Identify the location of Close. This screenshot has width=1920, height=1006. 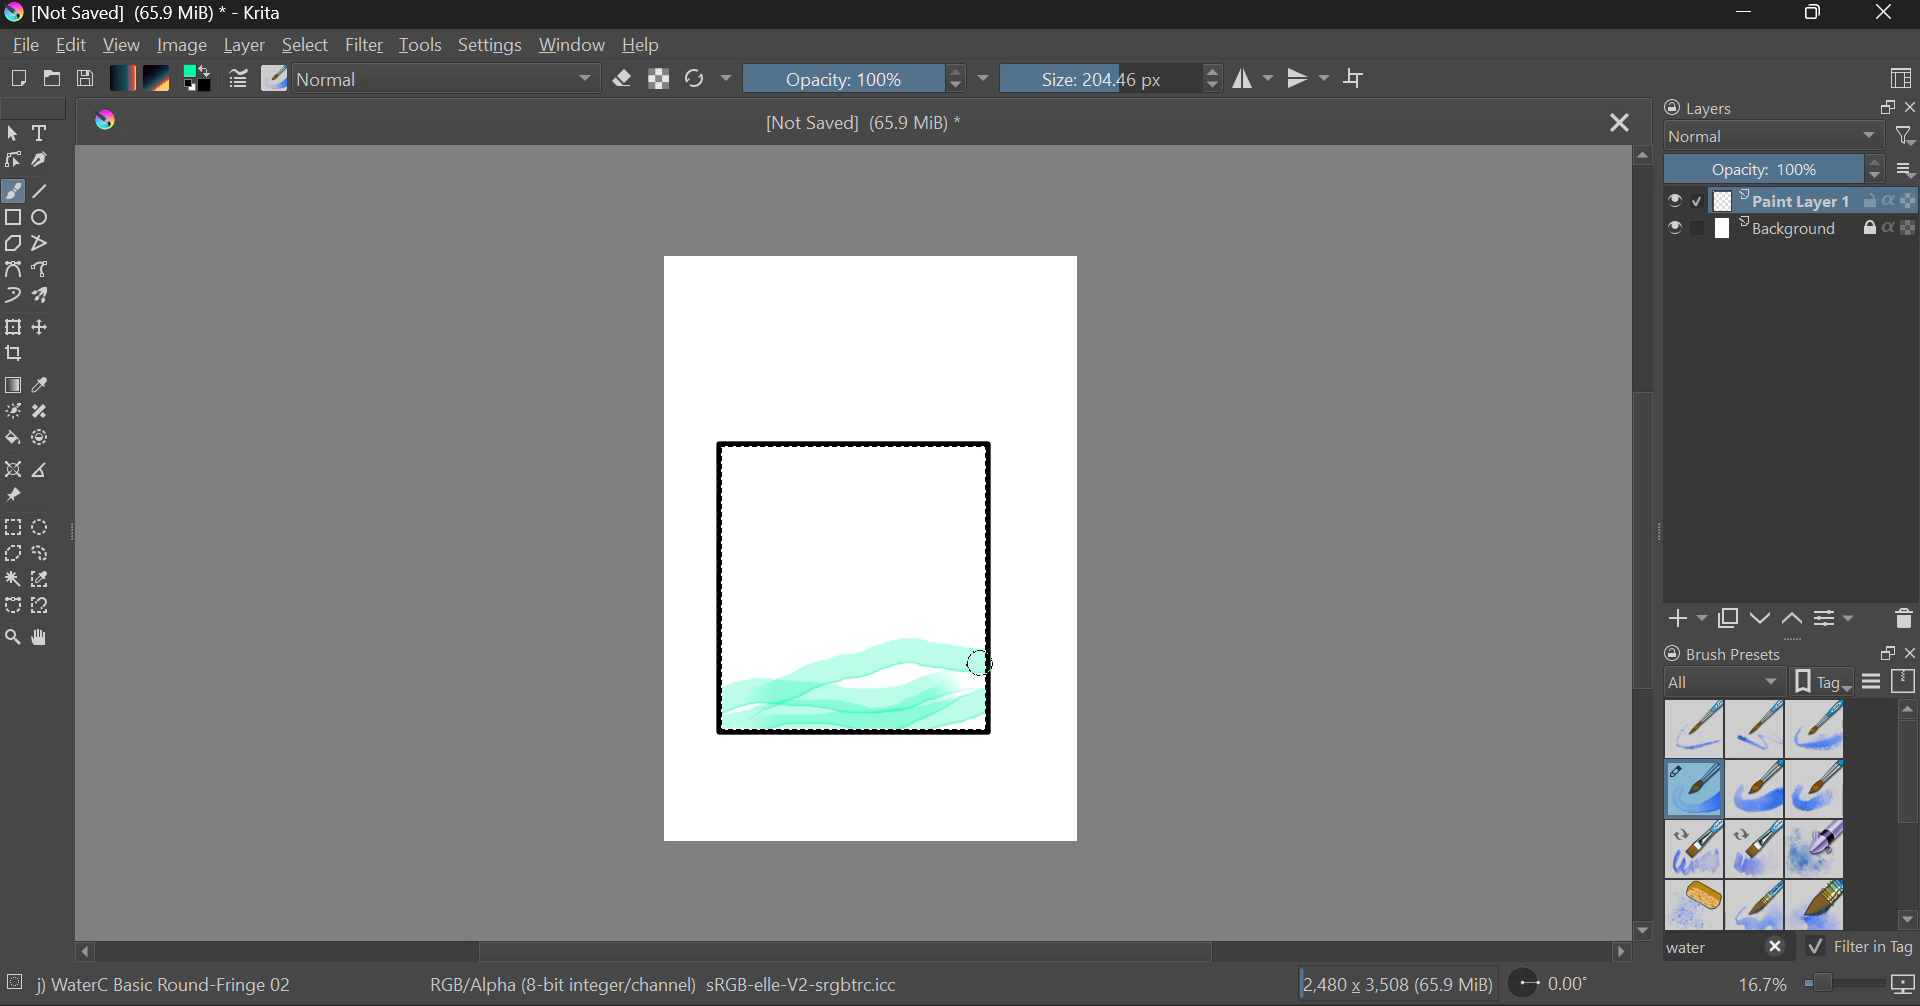
(1622, 121).